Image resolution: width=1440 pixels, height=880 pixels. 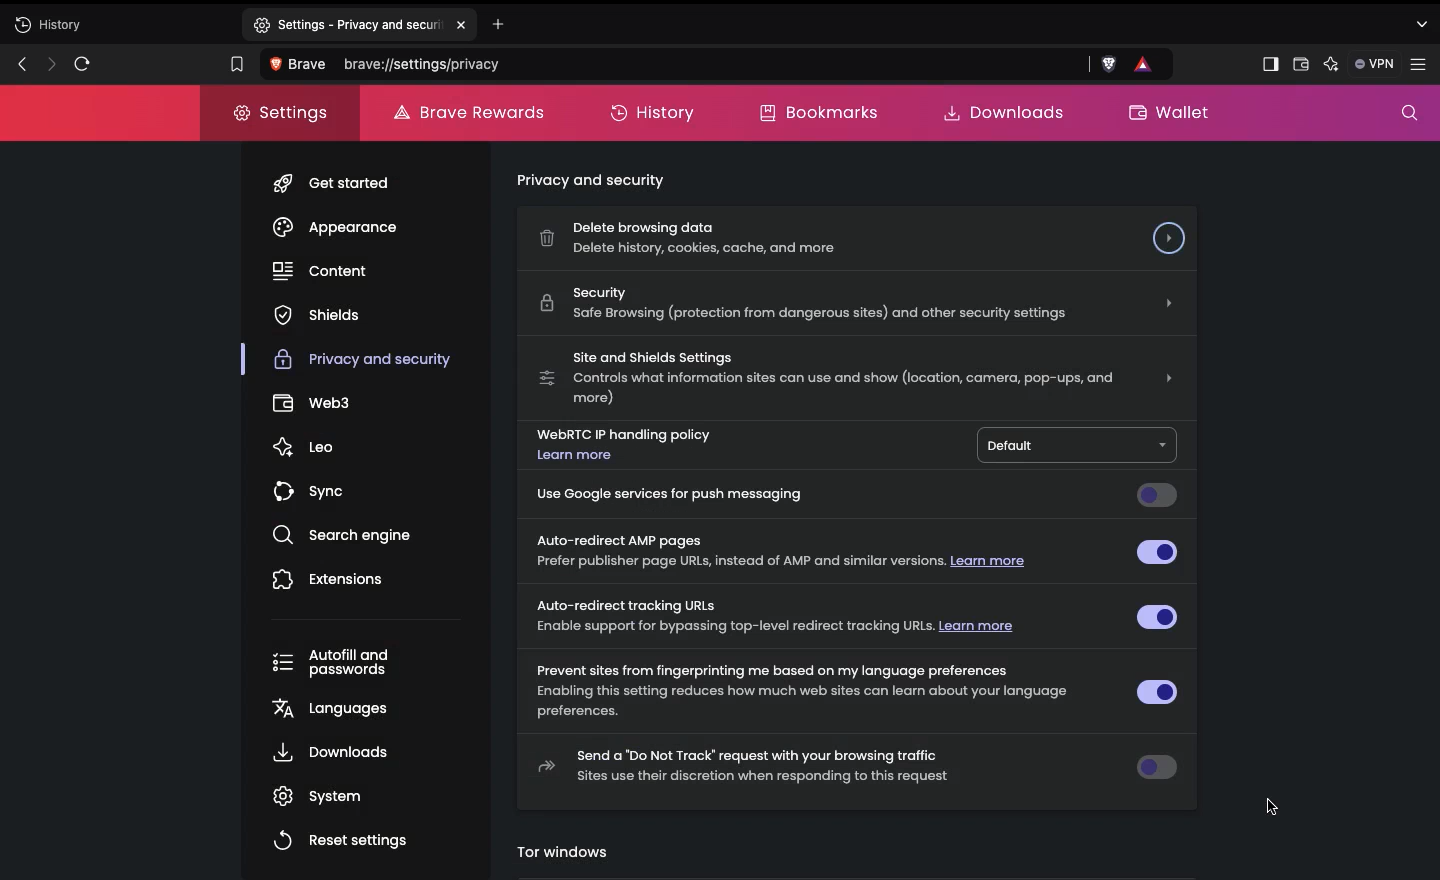 What do you see at coordinates (317, 273) in the screenshot?
I see `Content` at bounding box center [317, 273].